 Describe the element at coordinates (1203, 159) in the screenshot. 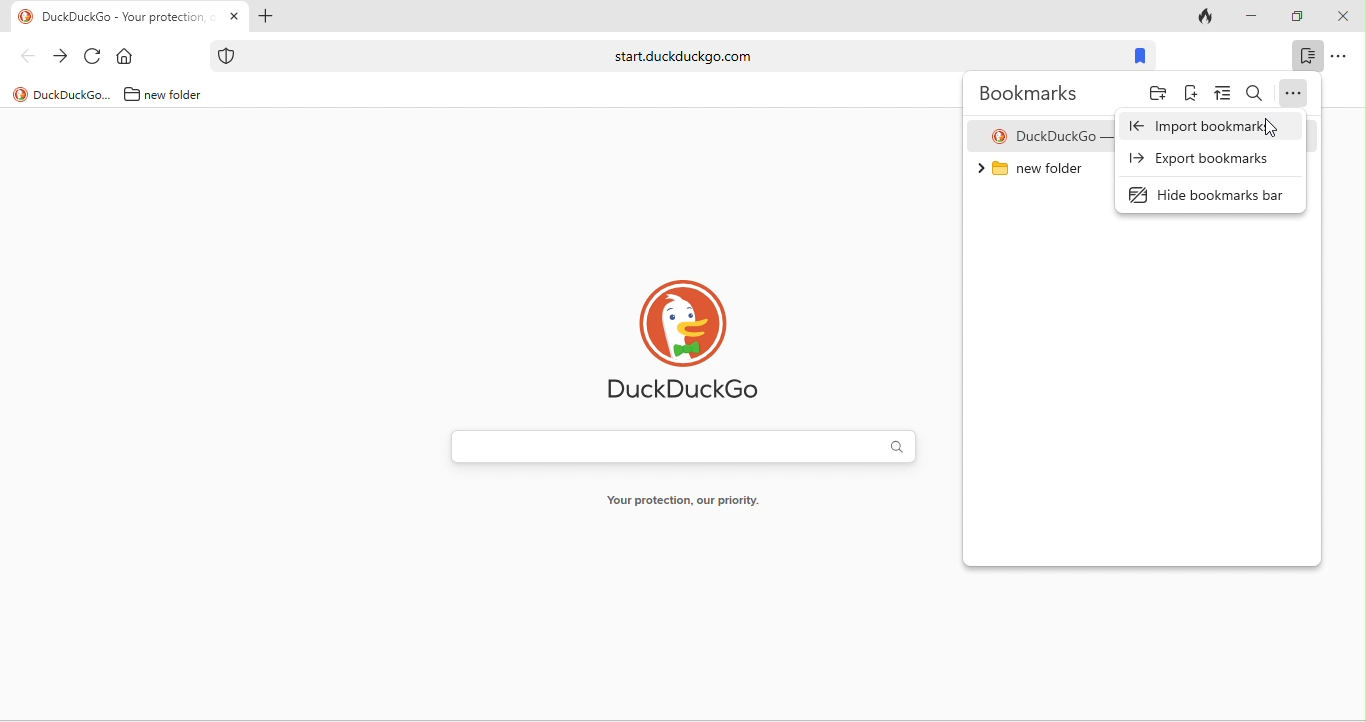

I see `export bookmarks` at that location.